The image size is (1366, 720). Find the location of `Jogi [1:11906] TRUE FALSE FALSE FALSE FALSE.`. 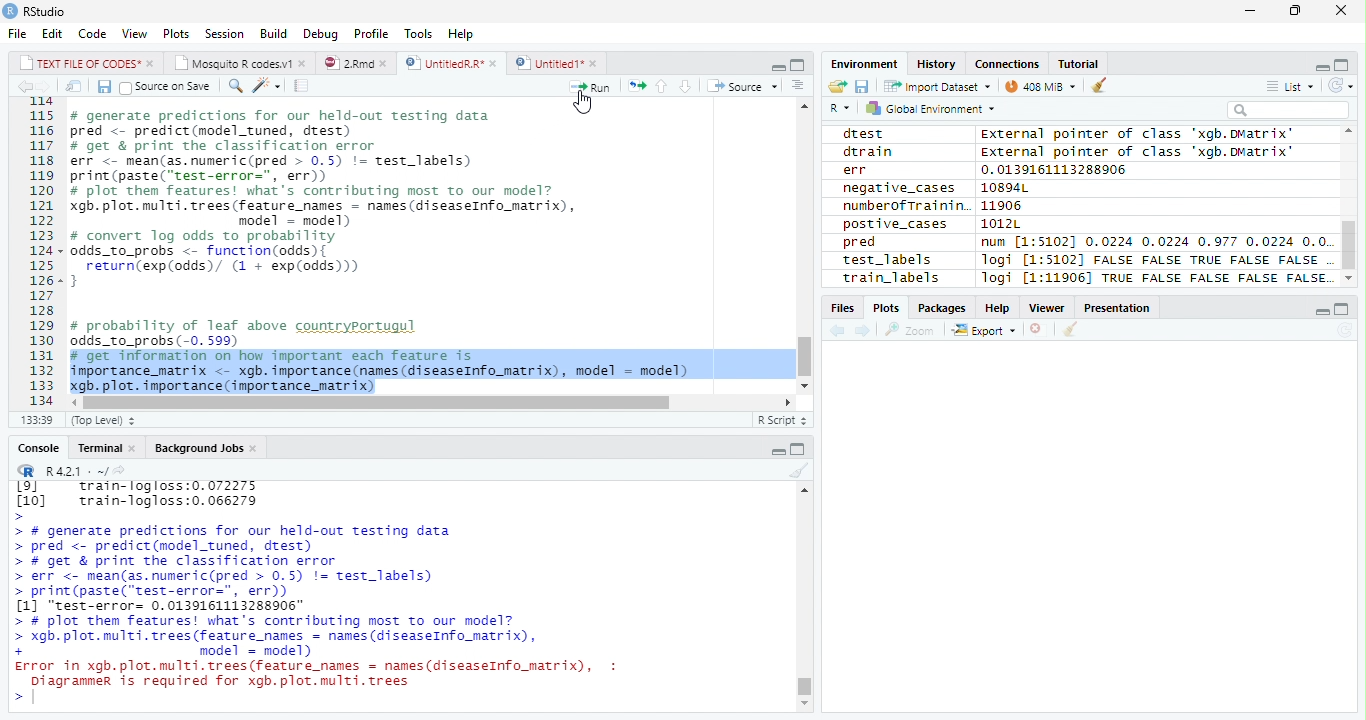

Jogi [1:11906] TRUE FALSE FALSE FALSE FALSE. is located at coordinates (1155, 278).